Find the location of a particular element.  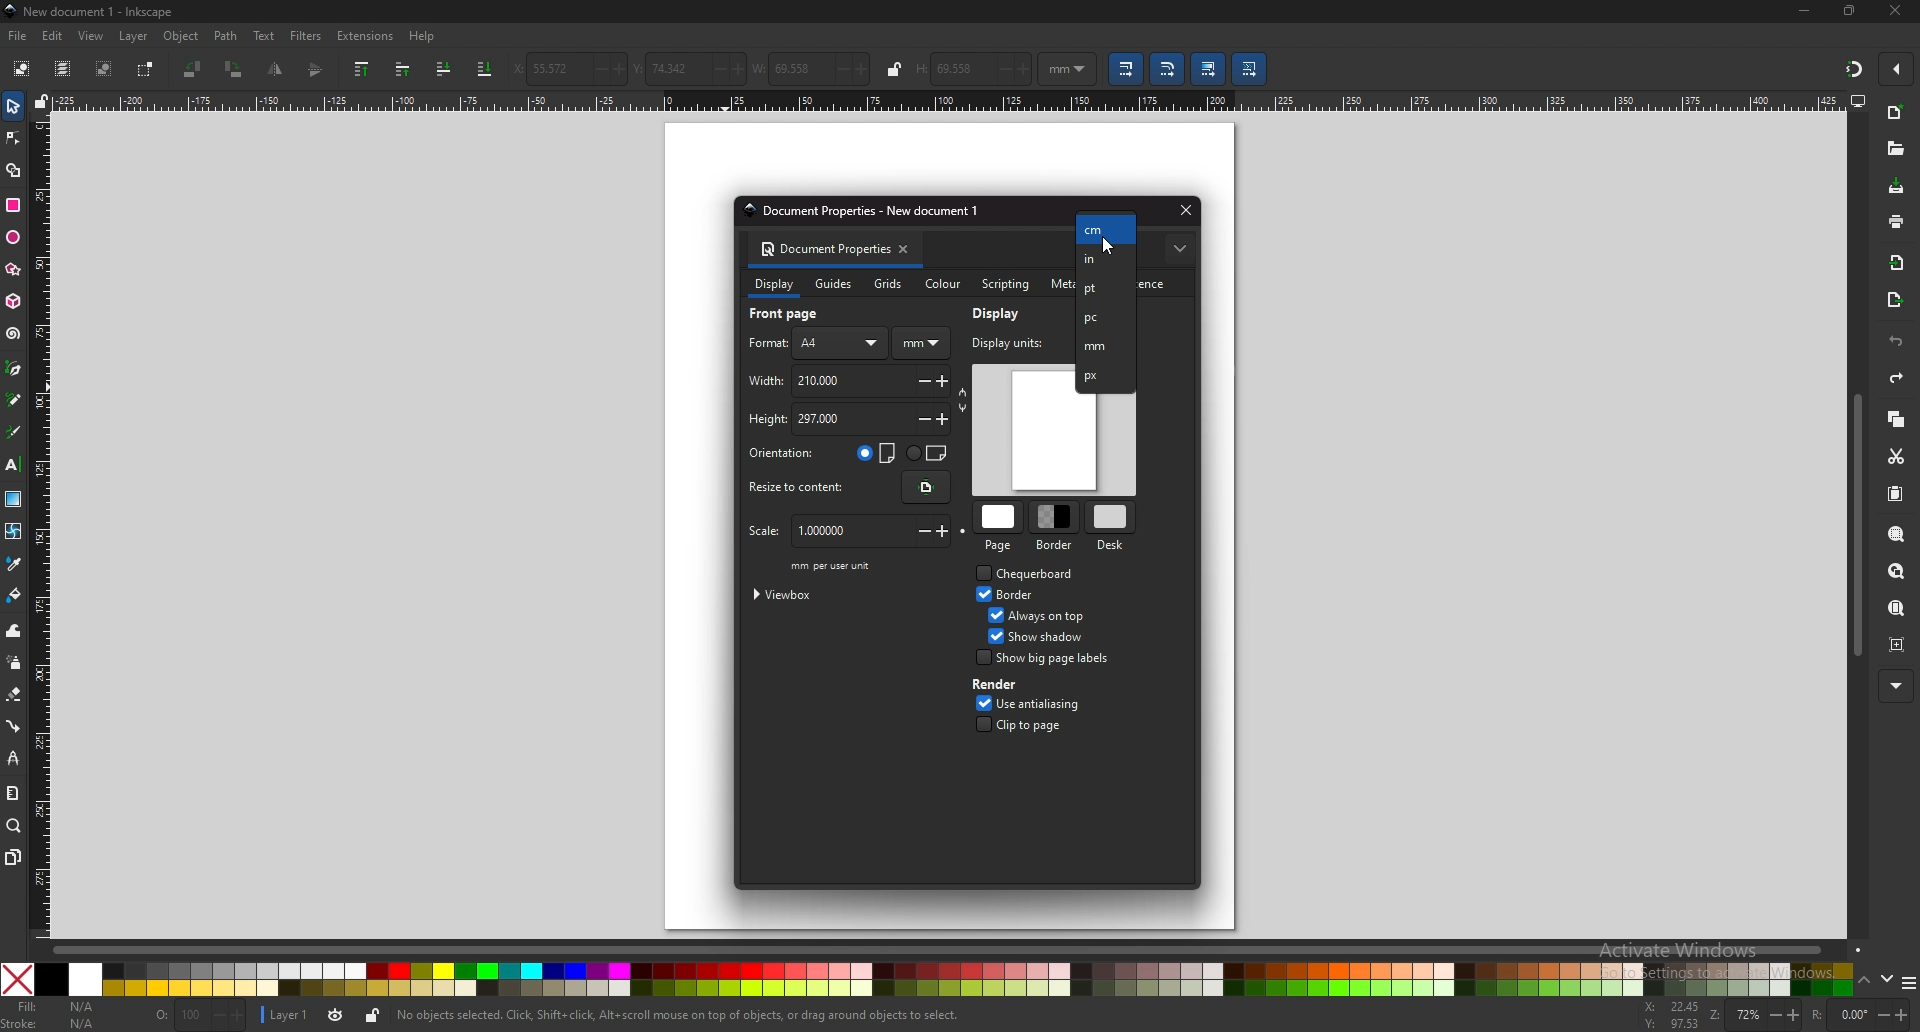

show big page labels is located at coordinates (1055, 657).